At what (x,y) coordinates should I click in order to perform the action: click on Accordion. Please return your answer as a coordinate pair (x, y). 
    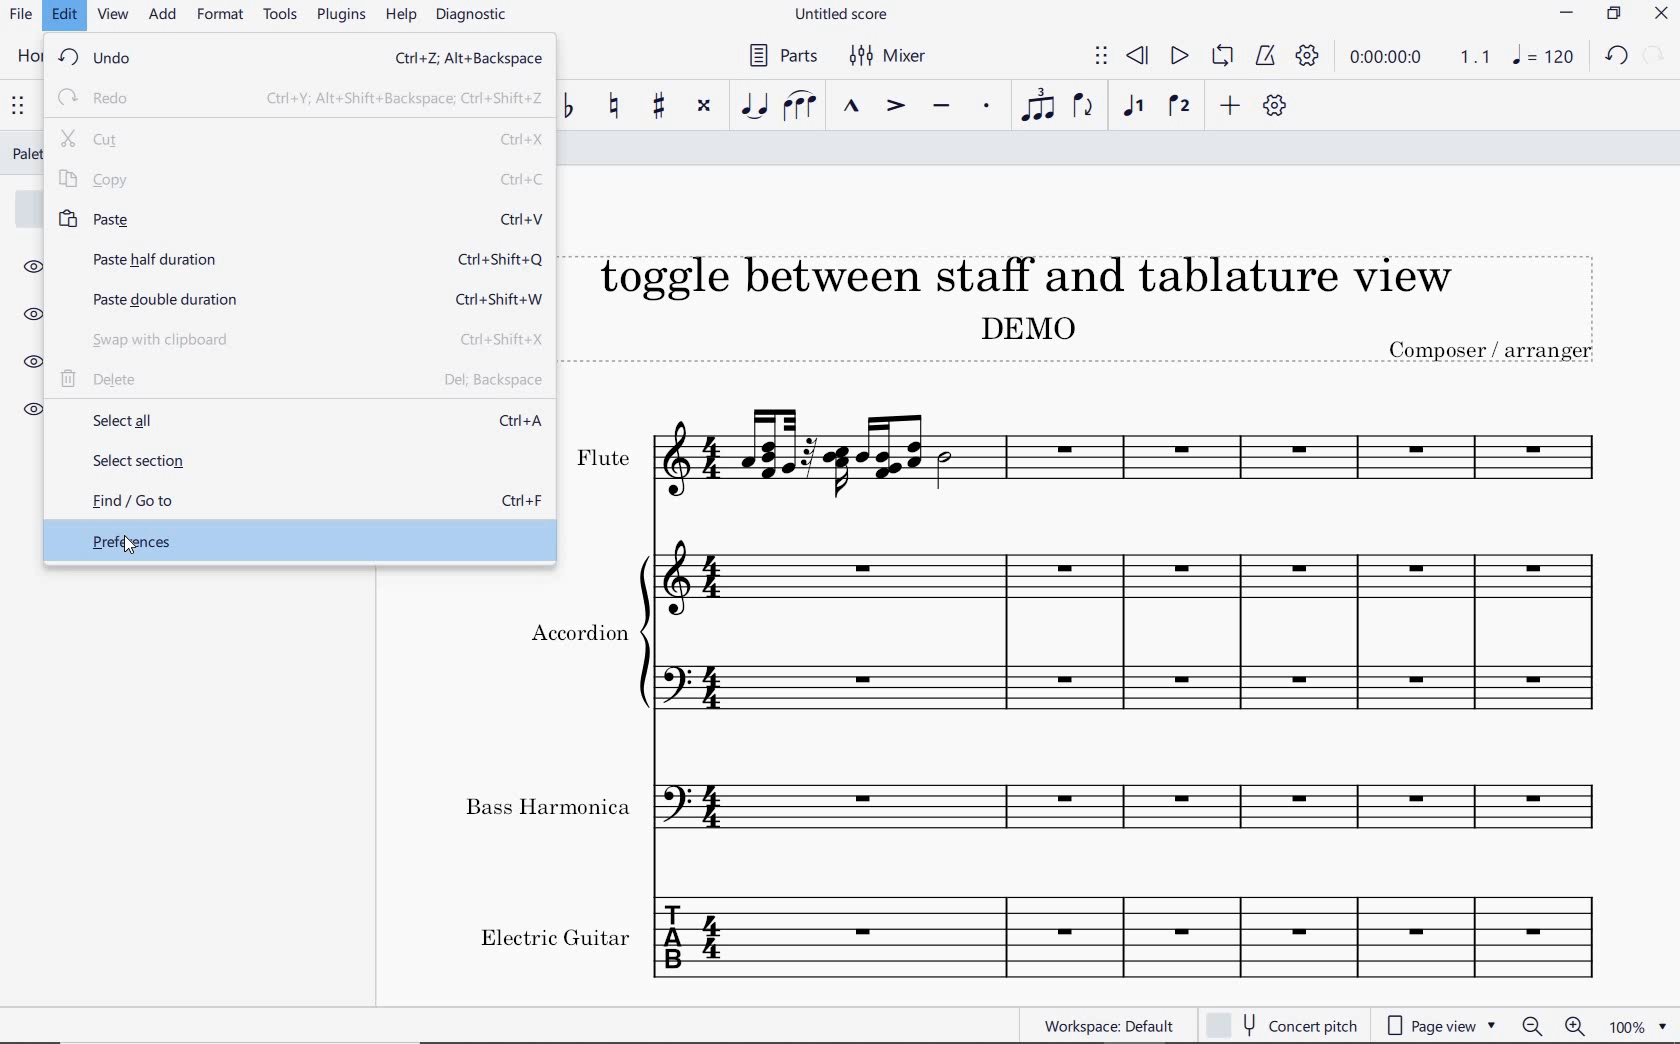
    Looking at the image, I should click on (576, 635).